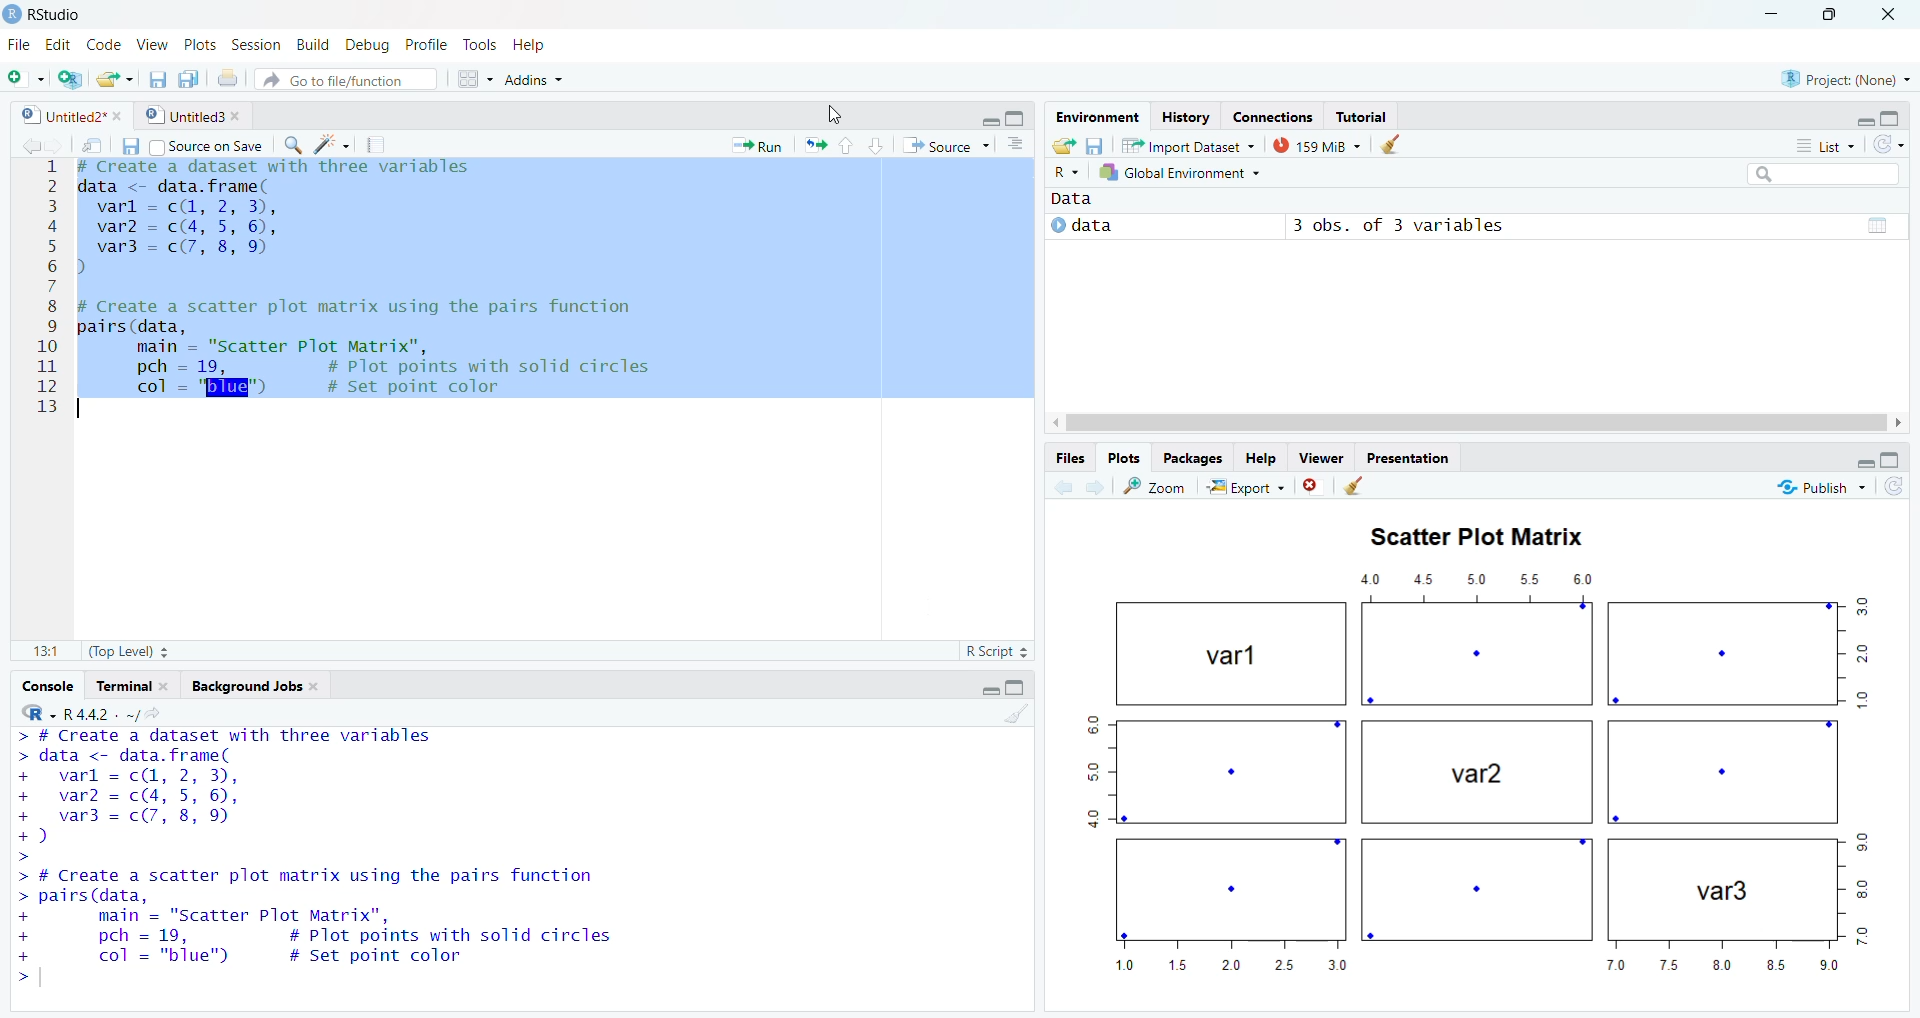 The height and width of the screenshot is (1018, 1920). I want to click on Export, so click(1243, 488).